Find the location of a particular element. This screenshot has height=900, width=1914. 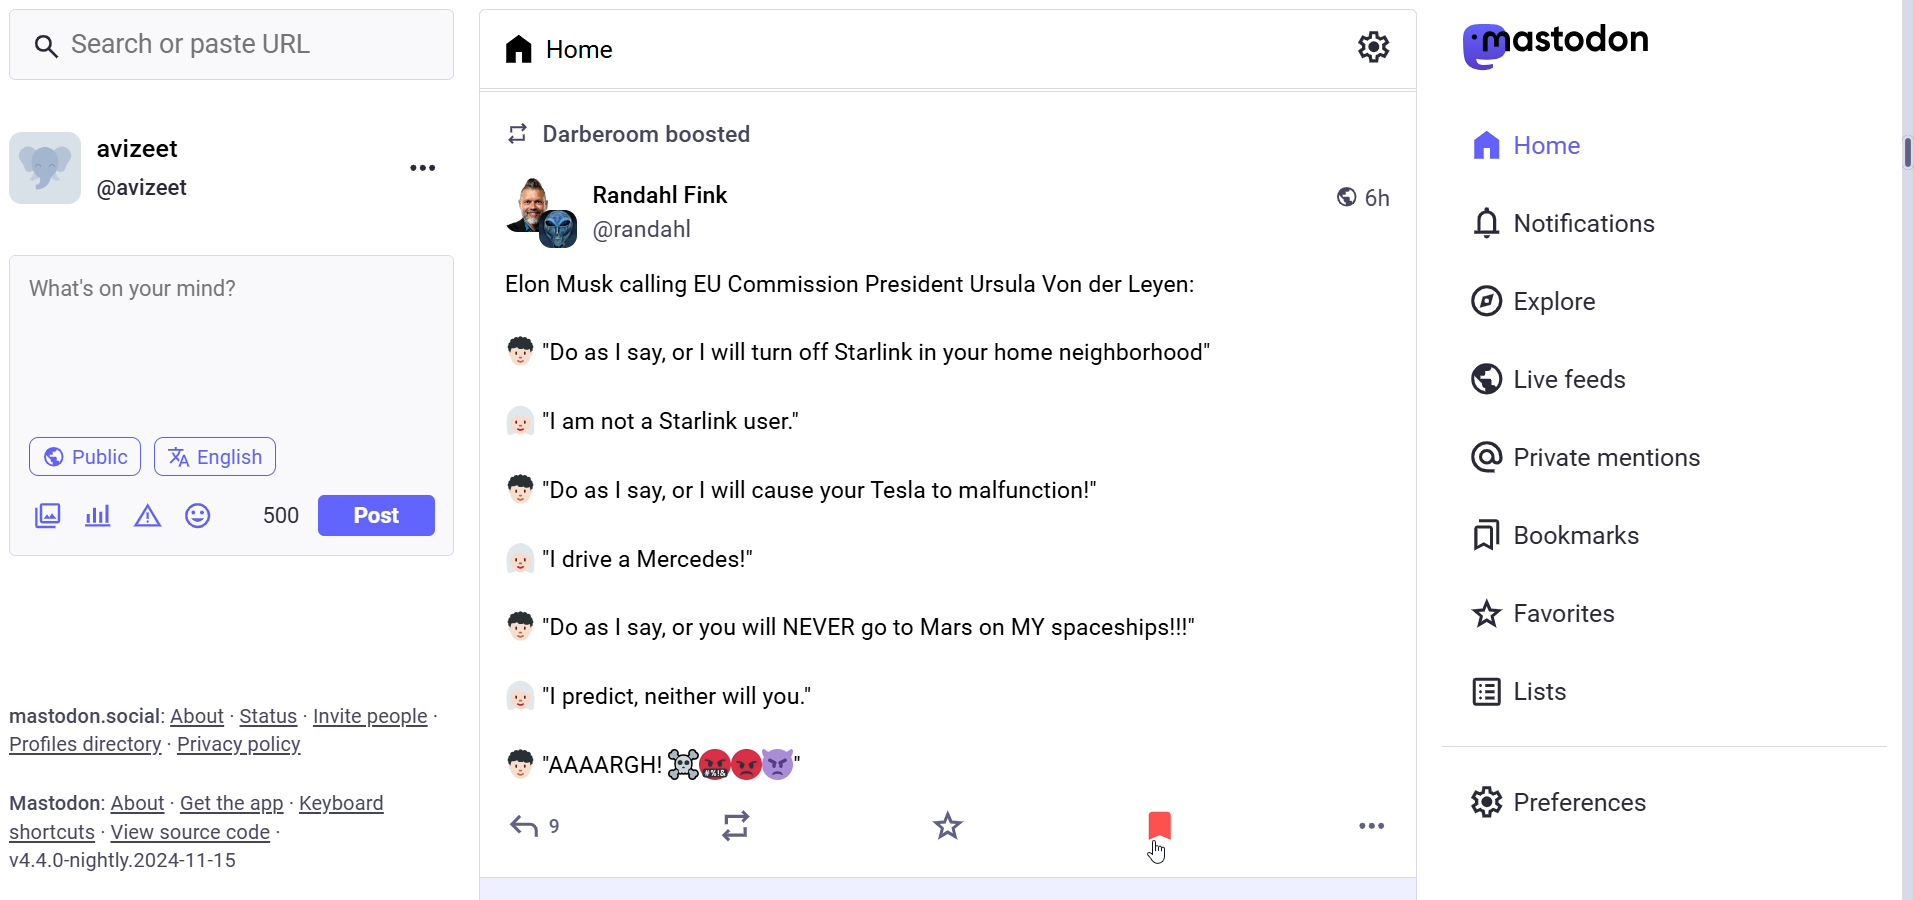

* "Do as | say, or you will NEVER go to Mars on MY spaceships!!!" is located at coordinates (873, 630).